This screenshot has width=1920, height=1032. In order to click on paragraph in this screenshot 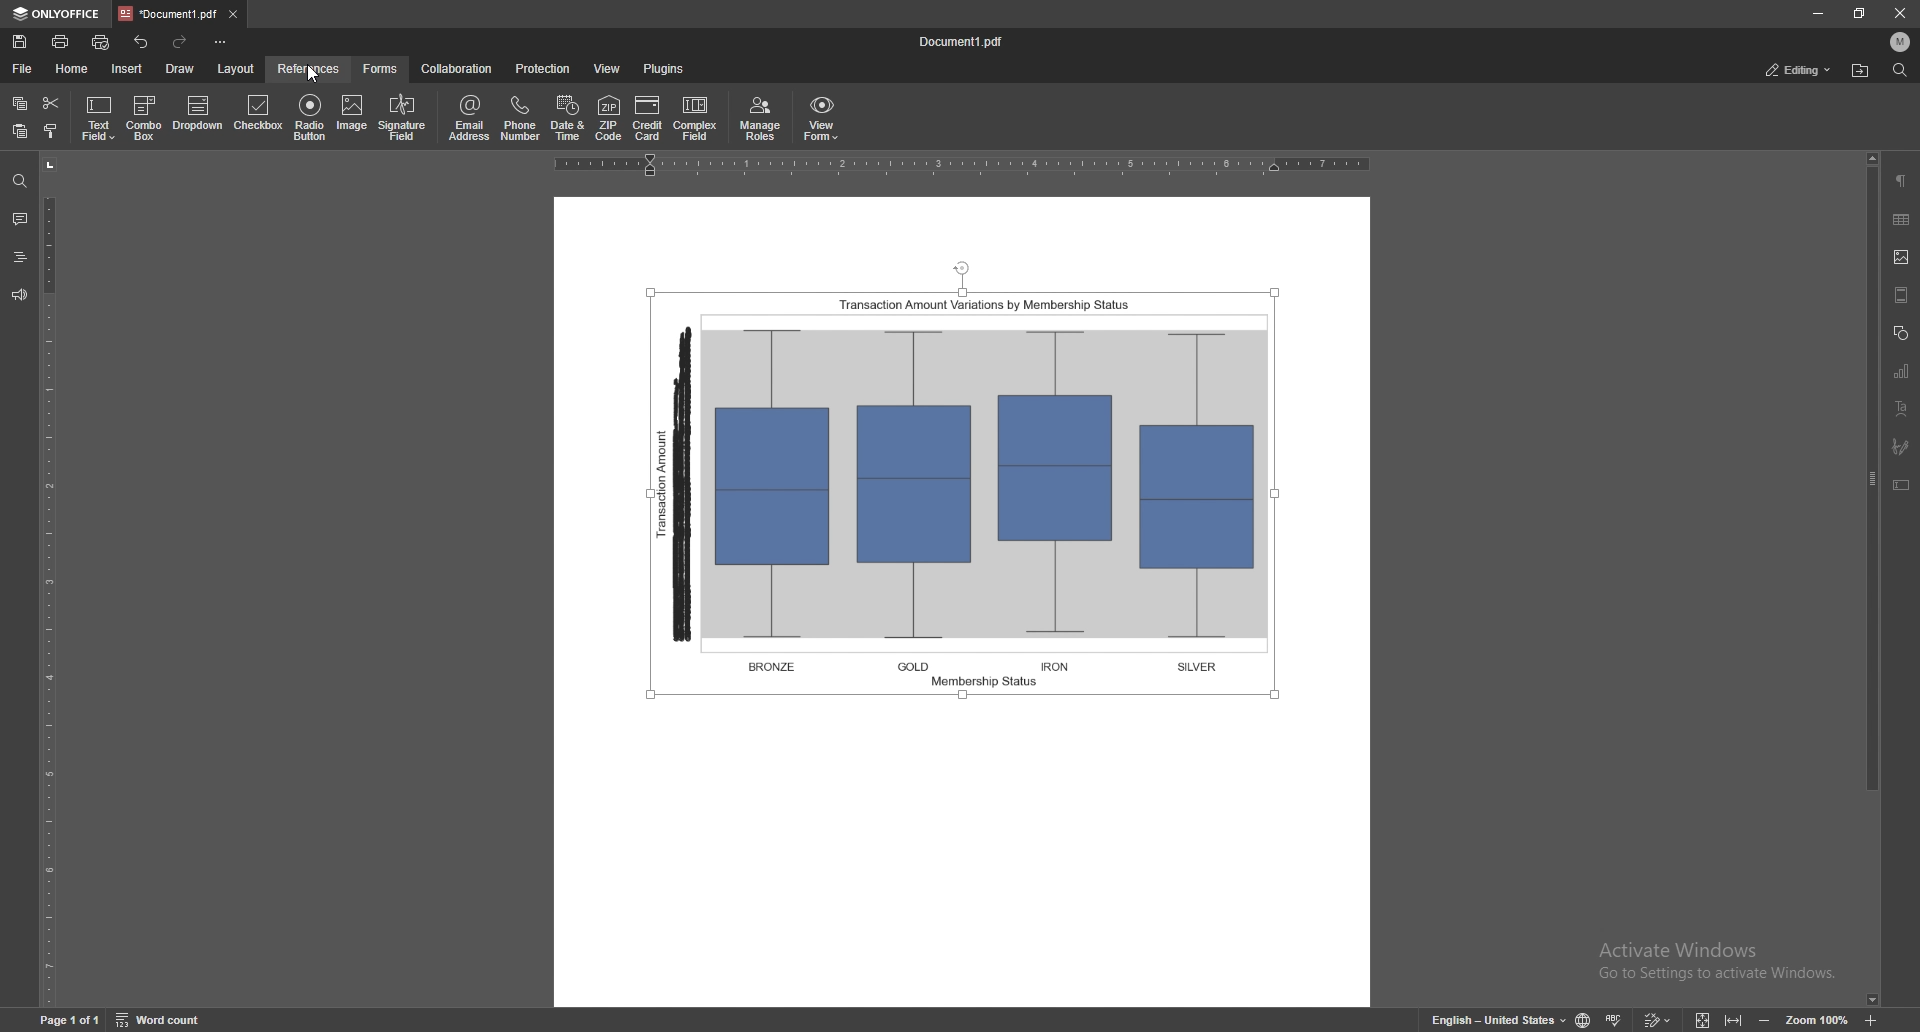, I will do `click(1901, 181)`.